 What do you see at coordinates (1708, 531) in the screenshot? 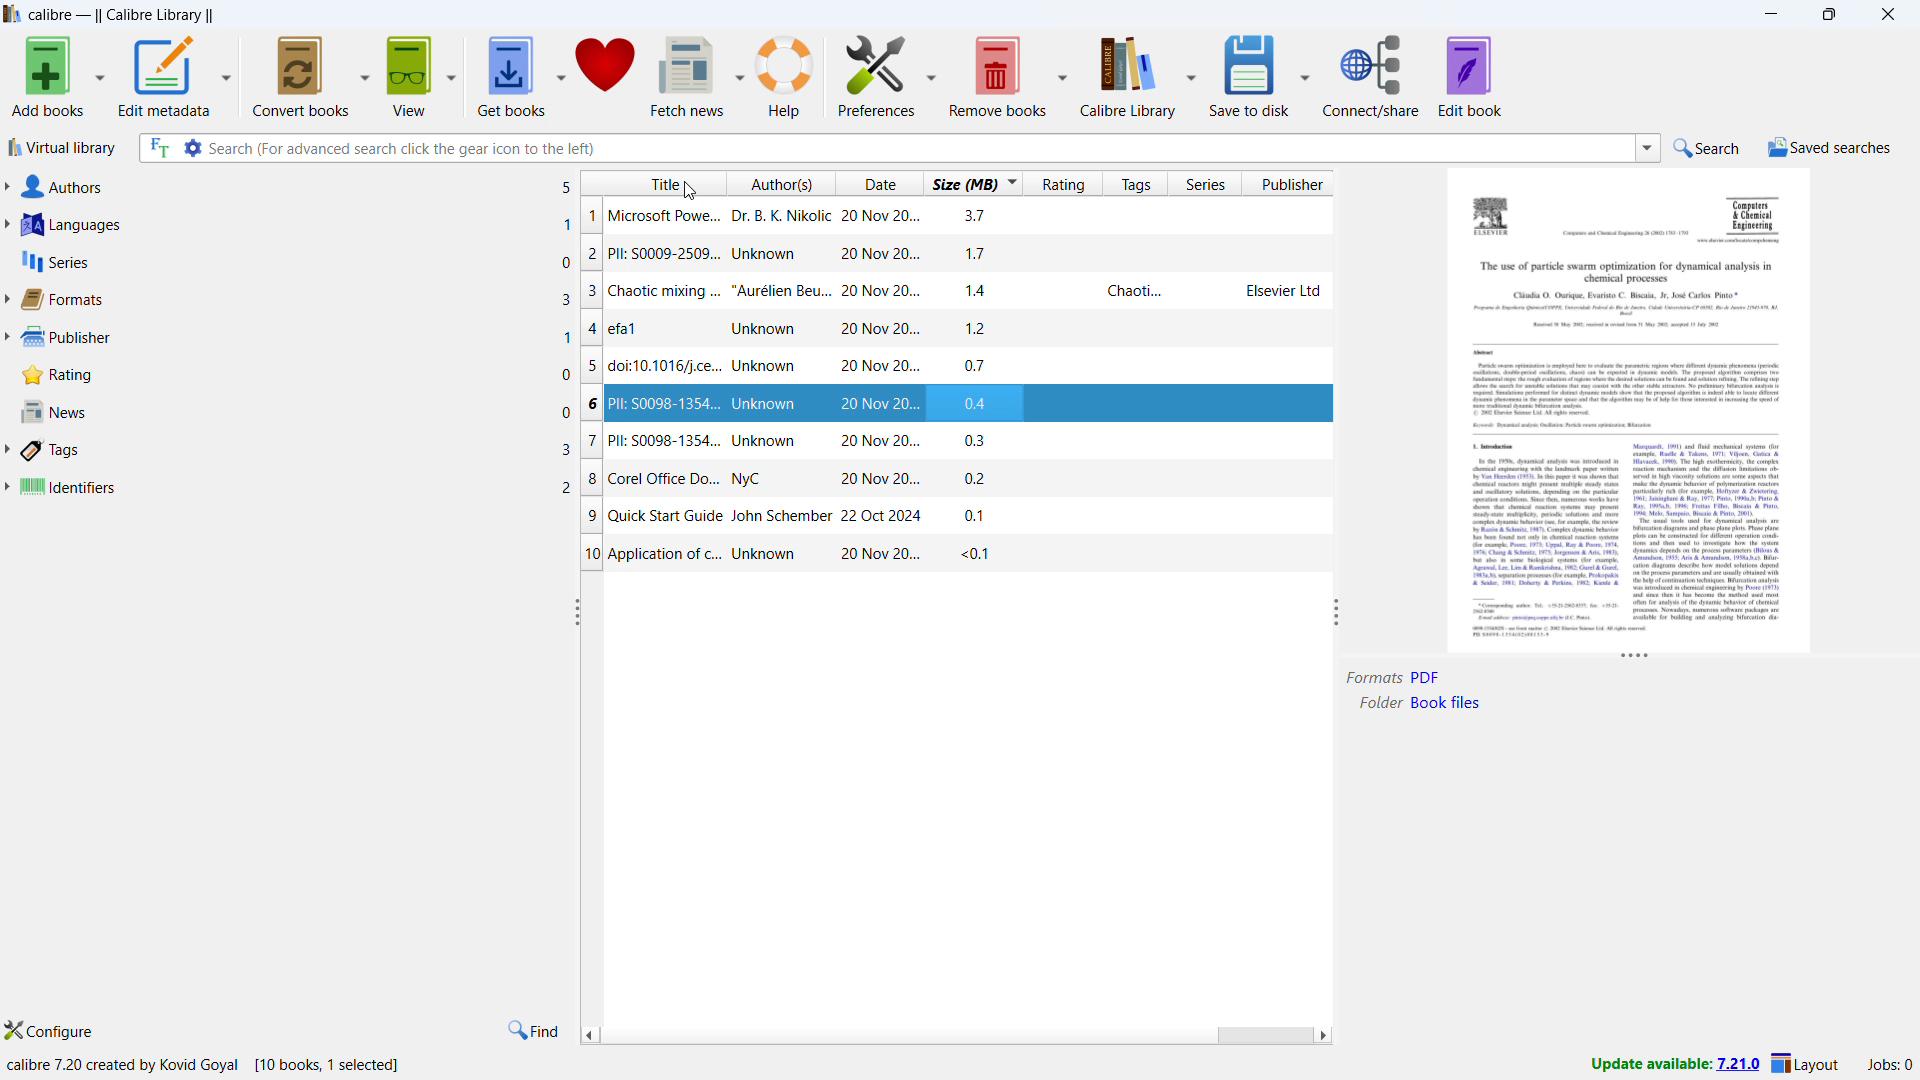
I see `` at bounding box center [1708, 531].